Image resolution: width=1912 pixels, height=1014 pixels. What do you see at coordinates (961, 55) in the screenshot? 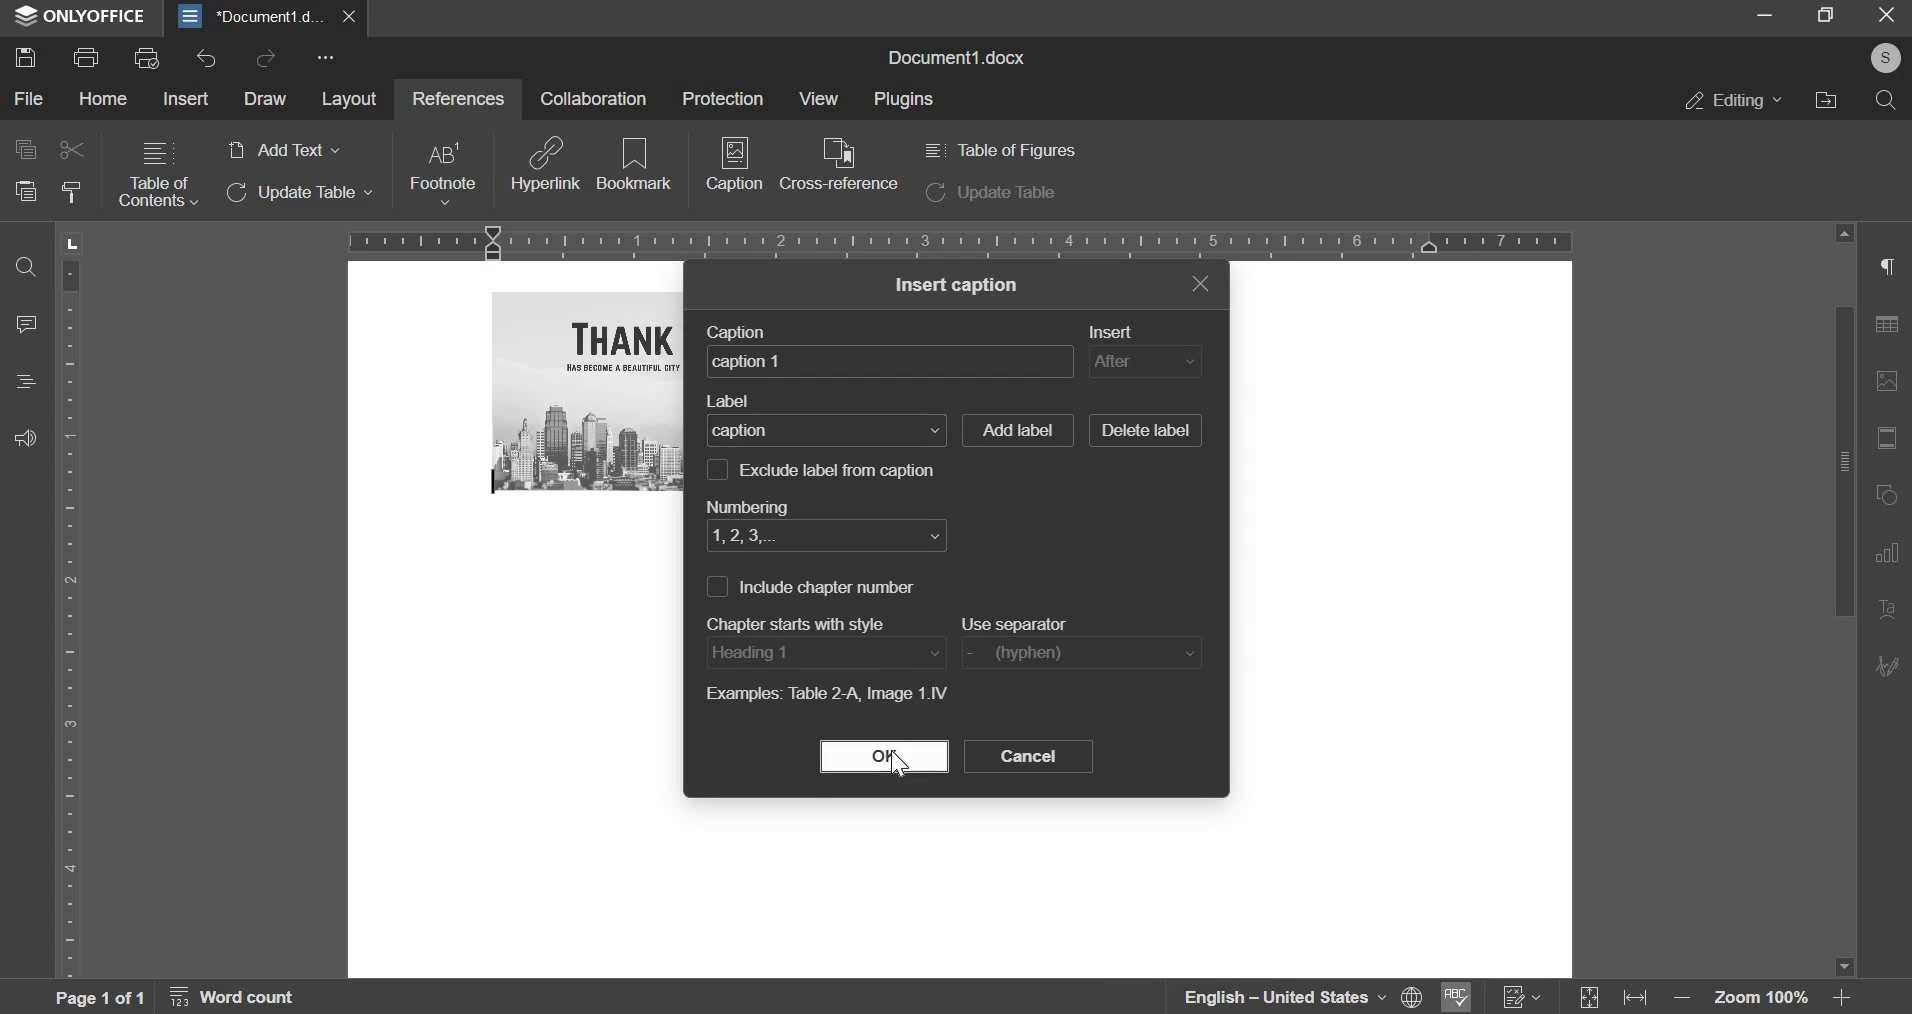
I see `document1.docx` at bounding box center [961, 55].